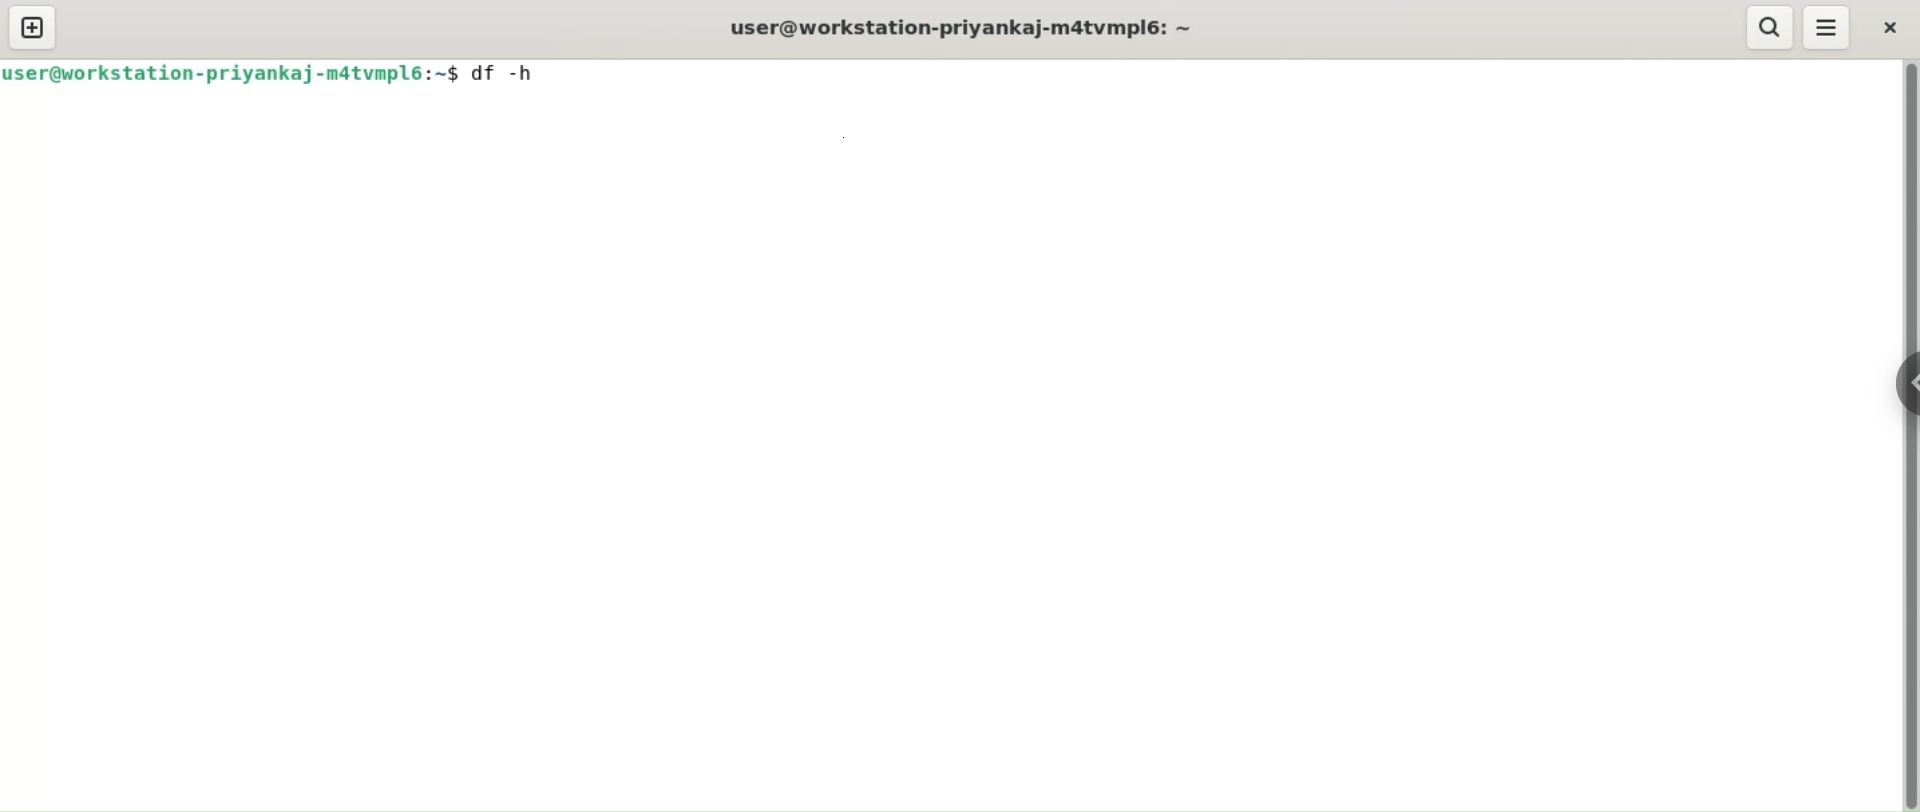  What do you see at coordinates (1887, 26) in the screenshot?
I see `close` at bounding box center [1887, 26].